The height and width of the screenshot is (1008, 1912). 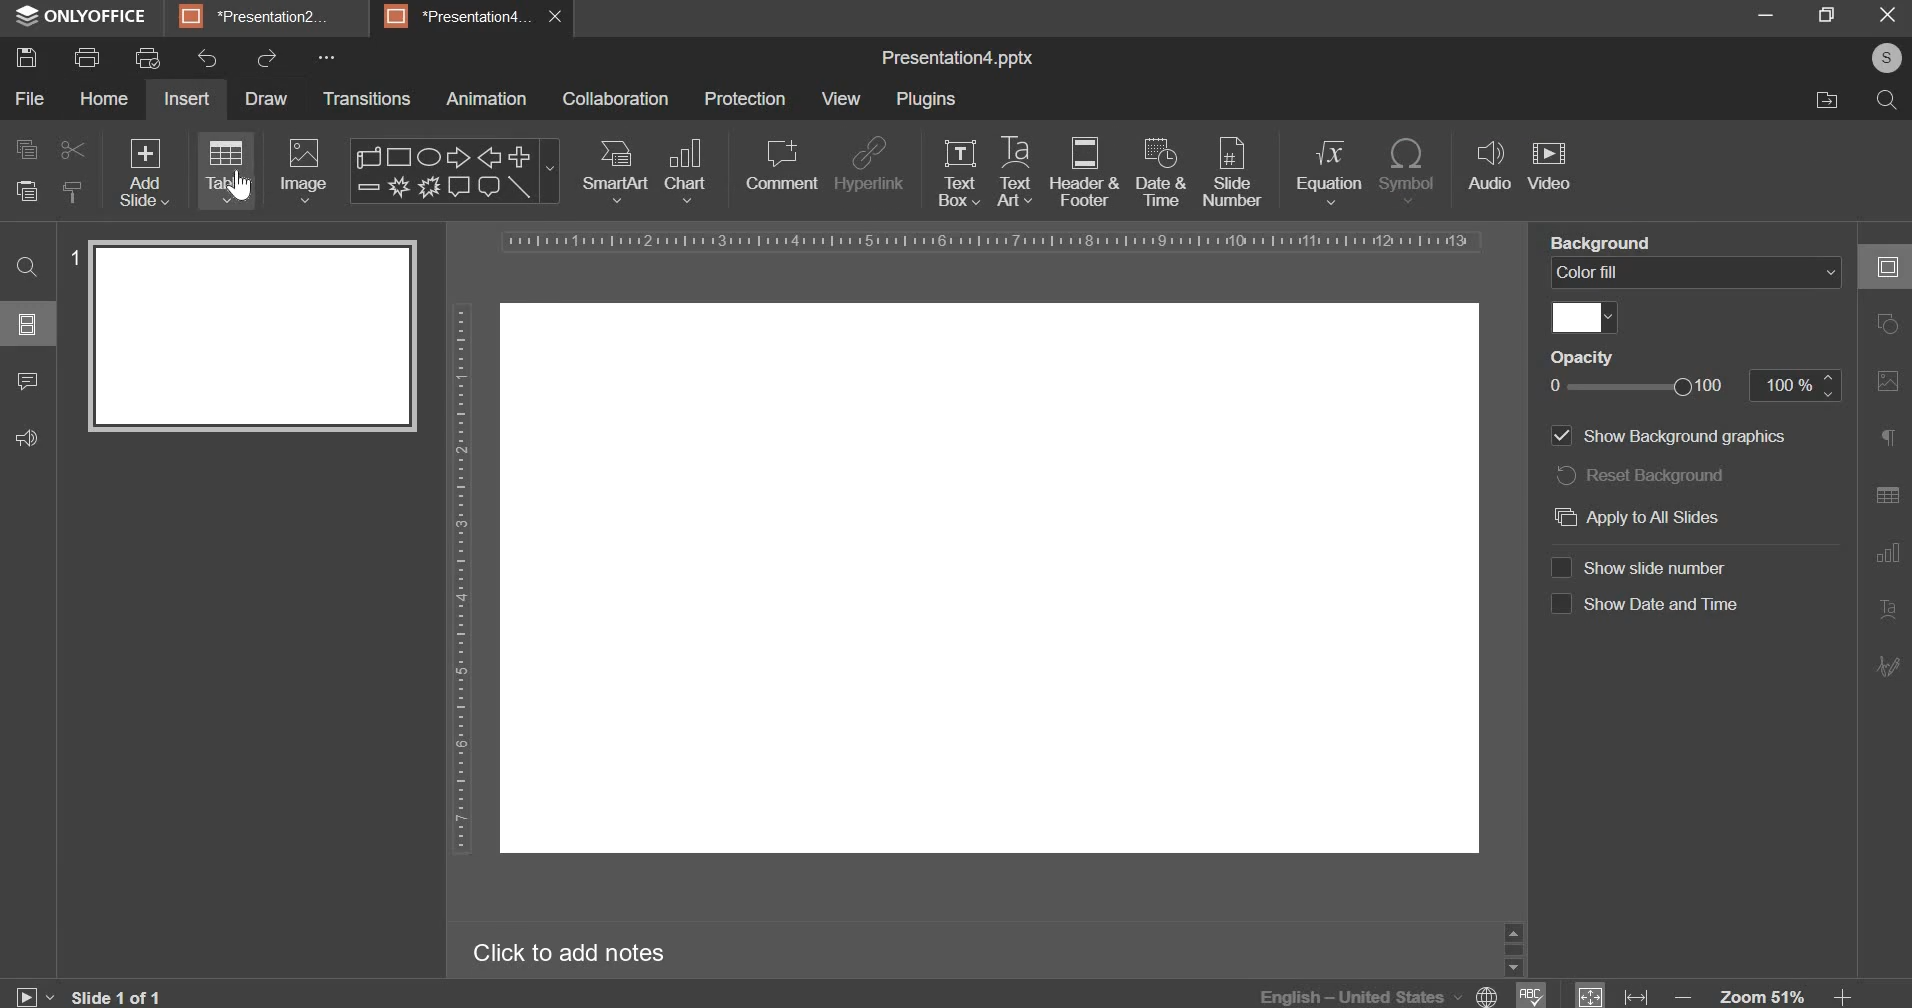 I want to click on image, so click(x=302, y=172).